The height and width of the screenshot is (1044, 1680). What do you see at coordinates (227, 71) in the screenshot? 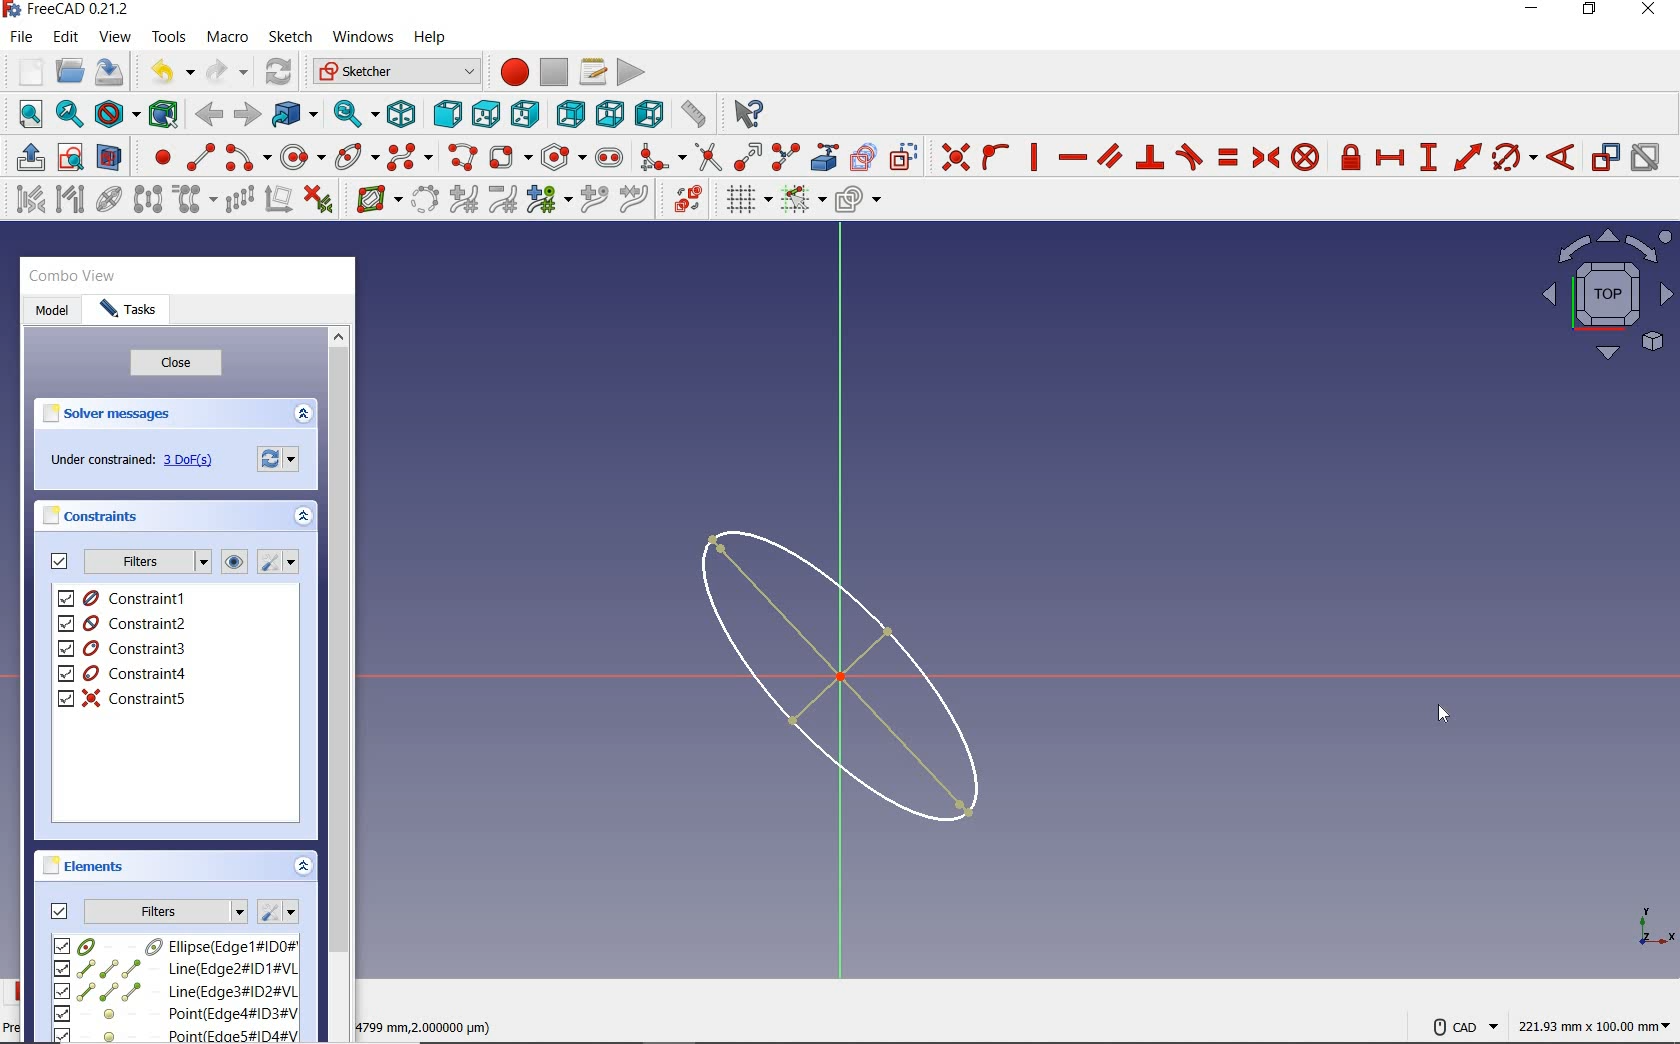
I see `redo` at bounding box center [227, 71].